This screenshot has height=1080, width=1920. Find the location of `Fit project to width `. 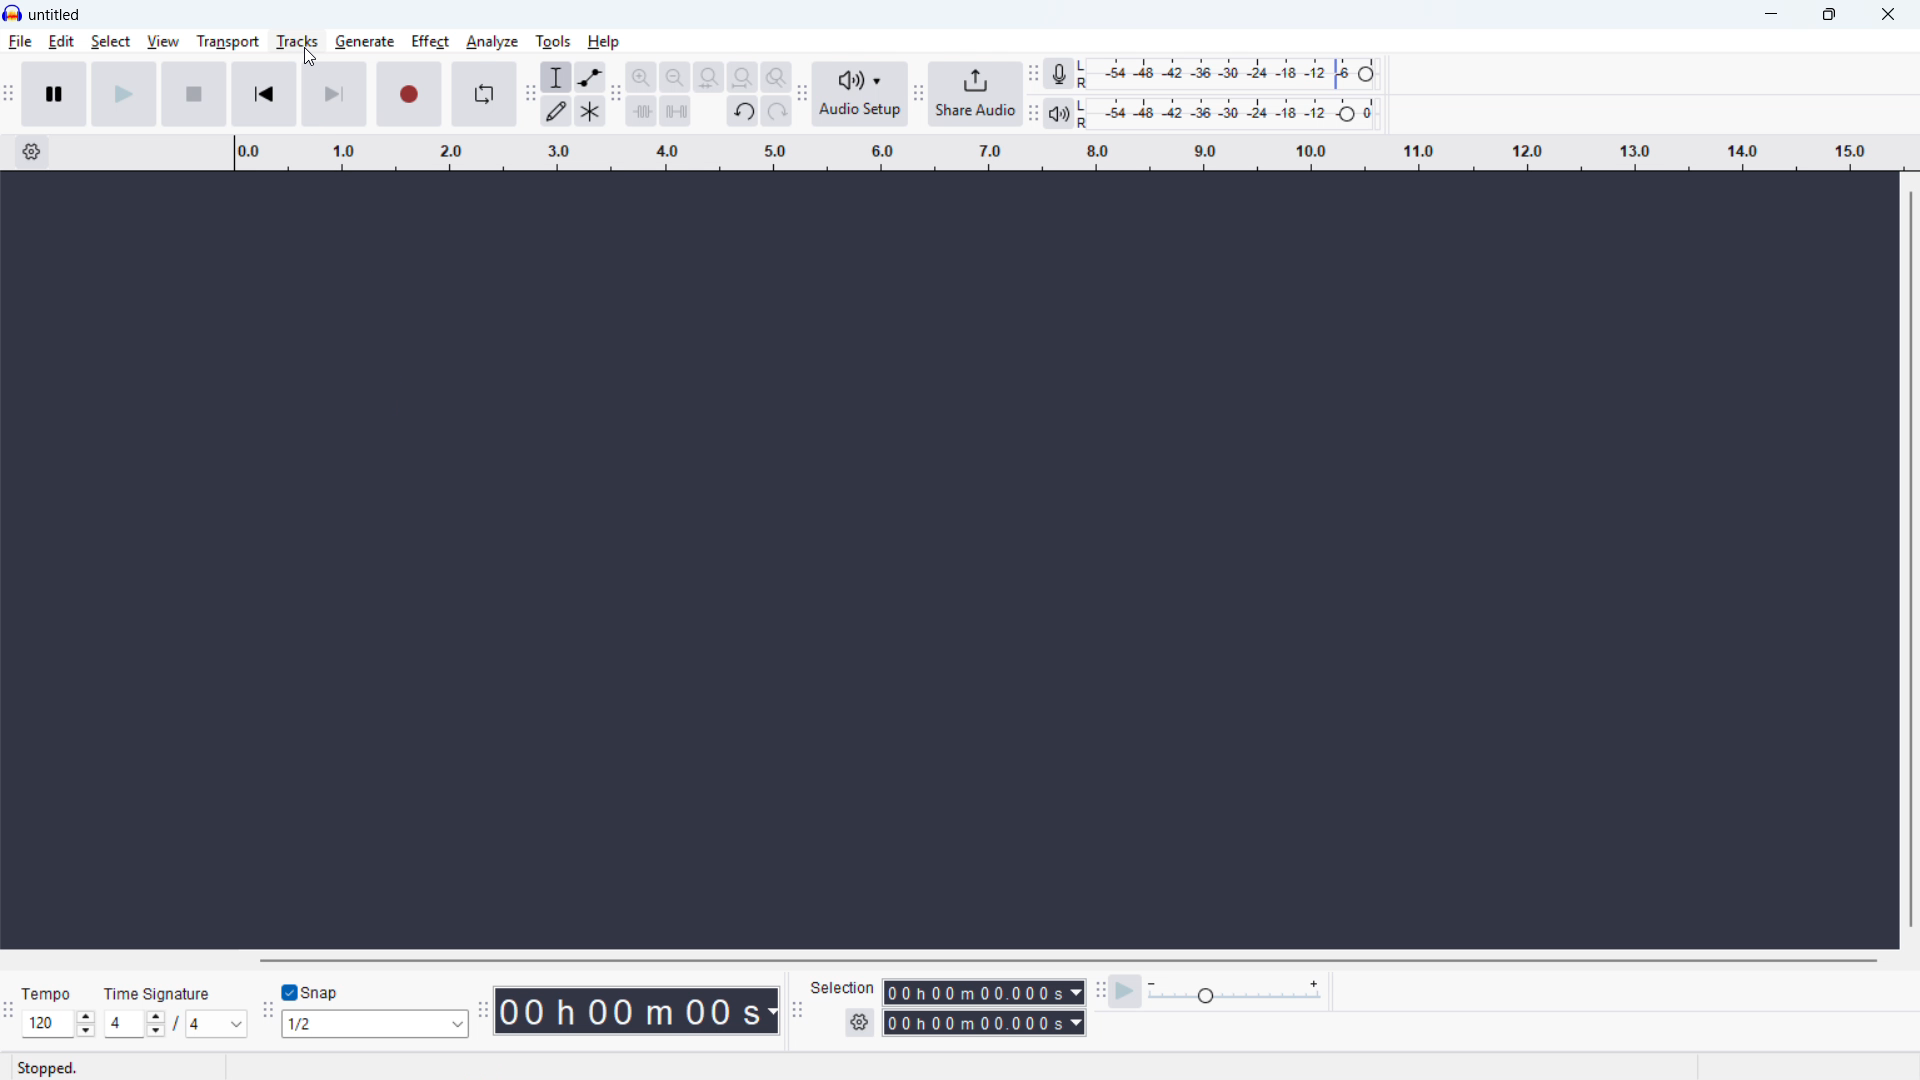

Fit project to width  is located at coordinates (744, 76).